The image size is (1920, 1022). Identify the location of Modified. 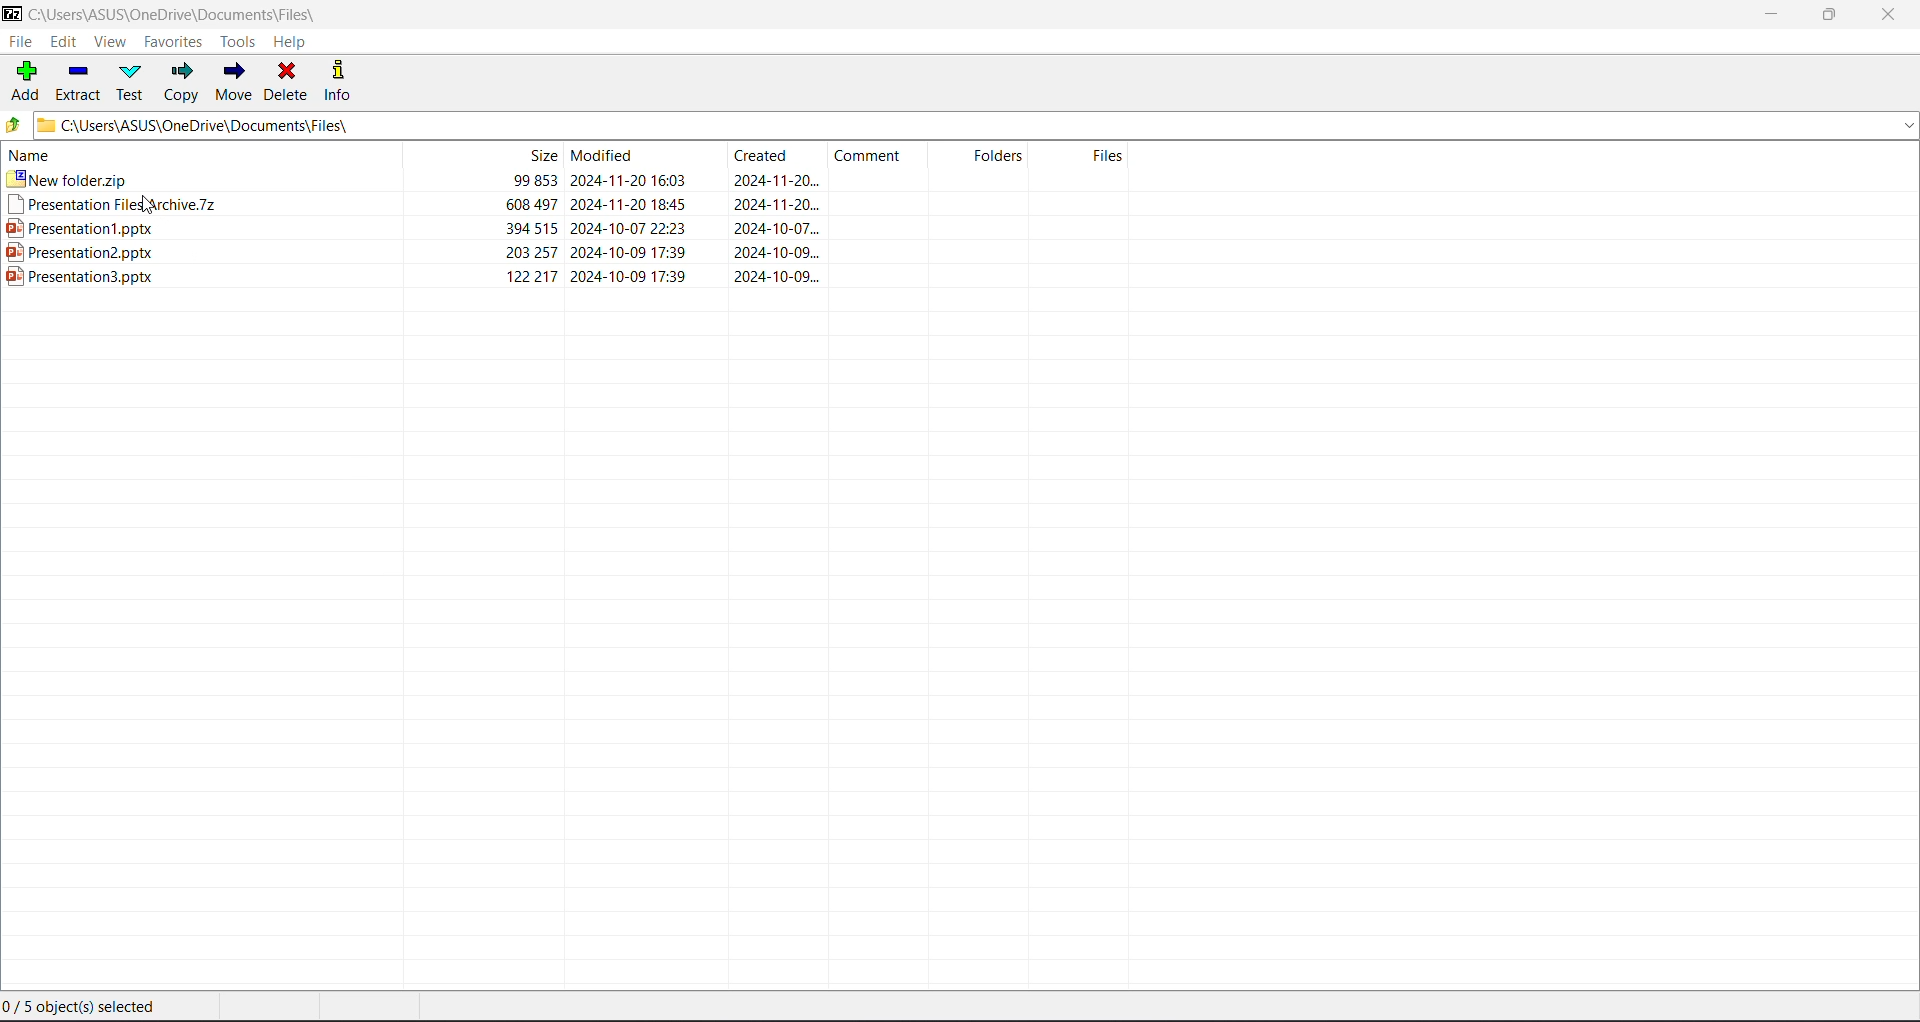
(640, 156).